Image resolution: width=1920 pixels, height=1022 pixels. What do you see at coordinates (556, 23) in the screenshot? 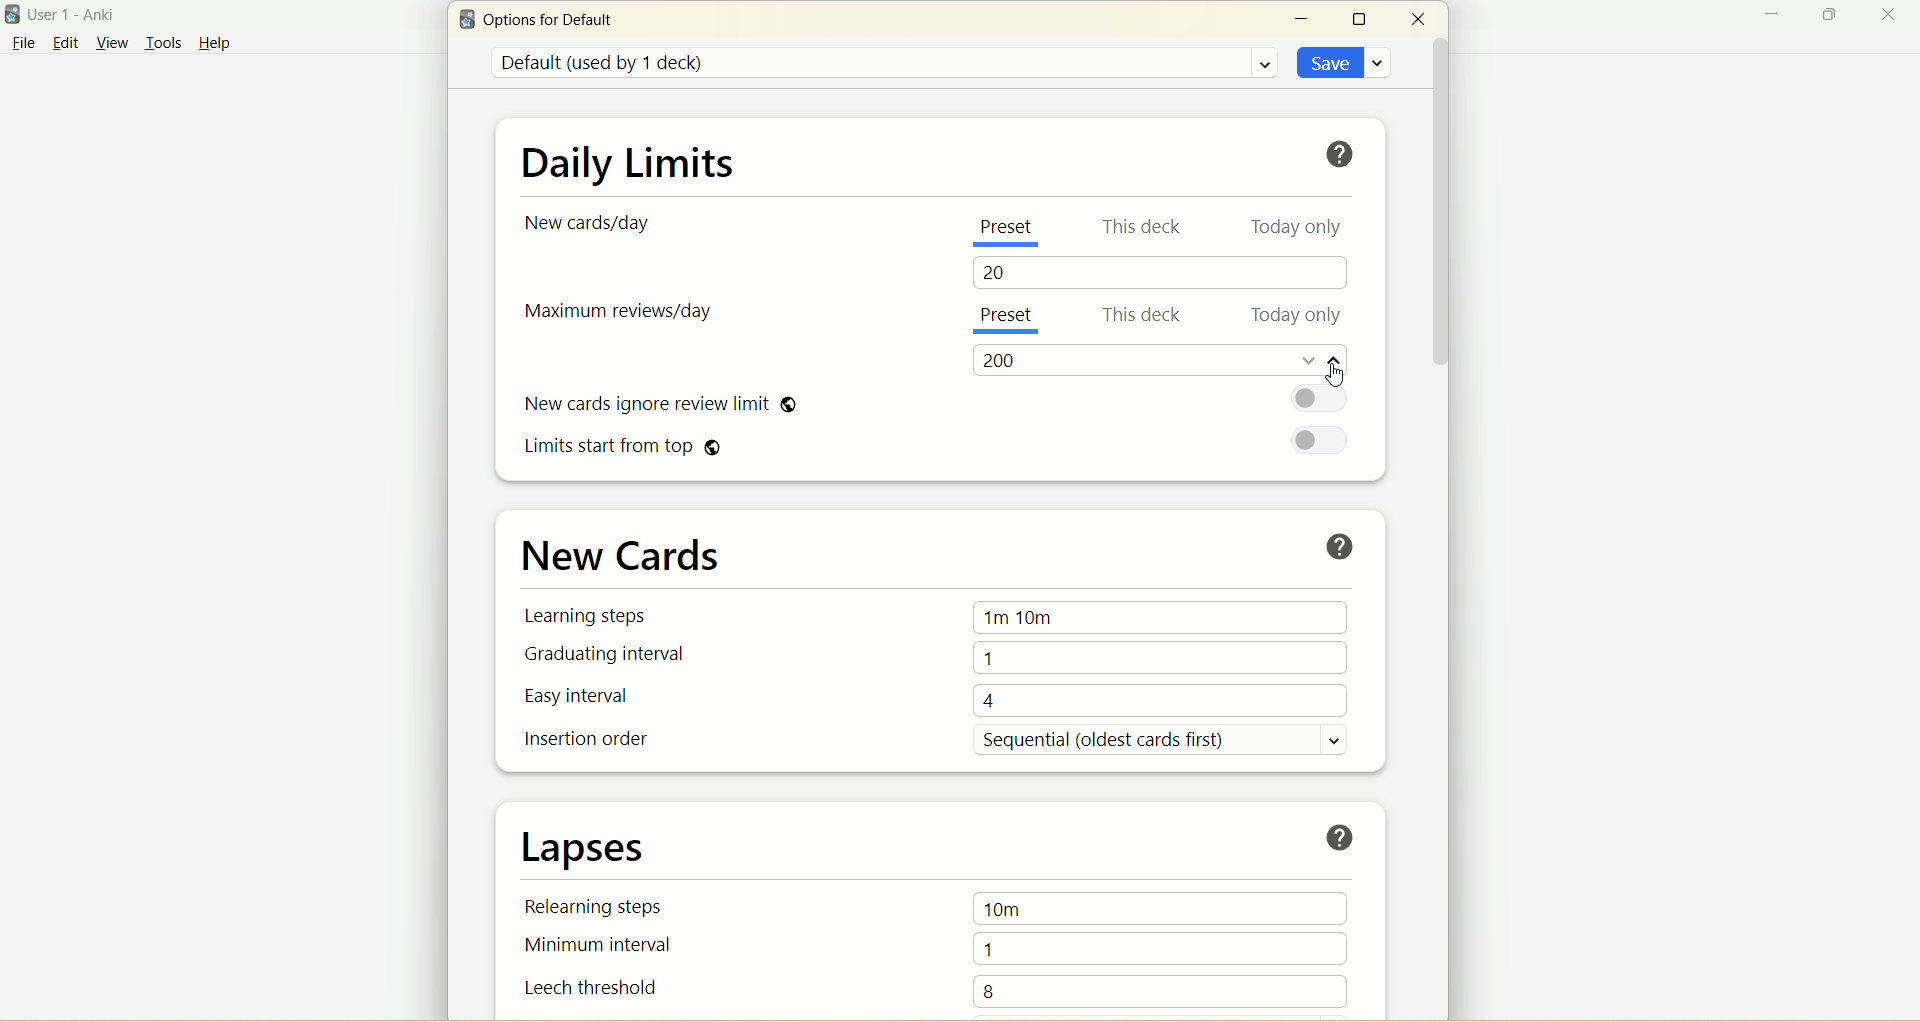
I see `options for default` at bounding box center [556, 23].